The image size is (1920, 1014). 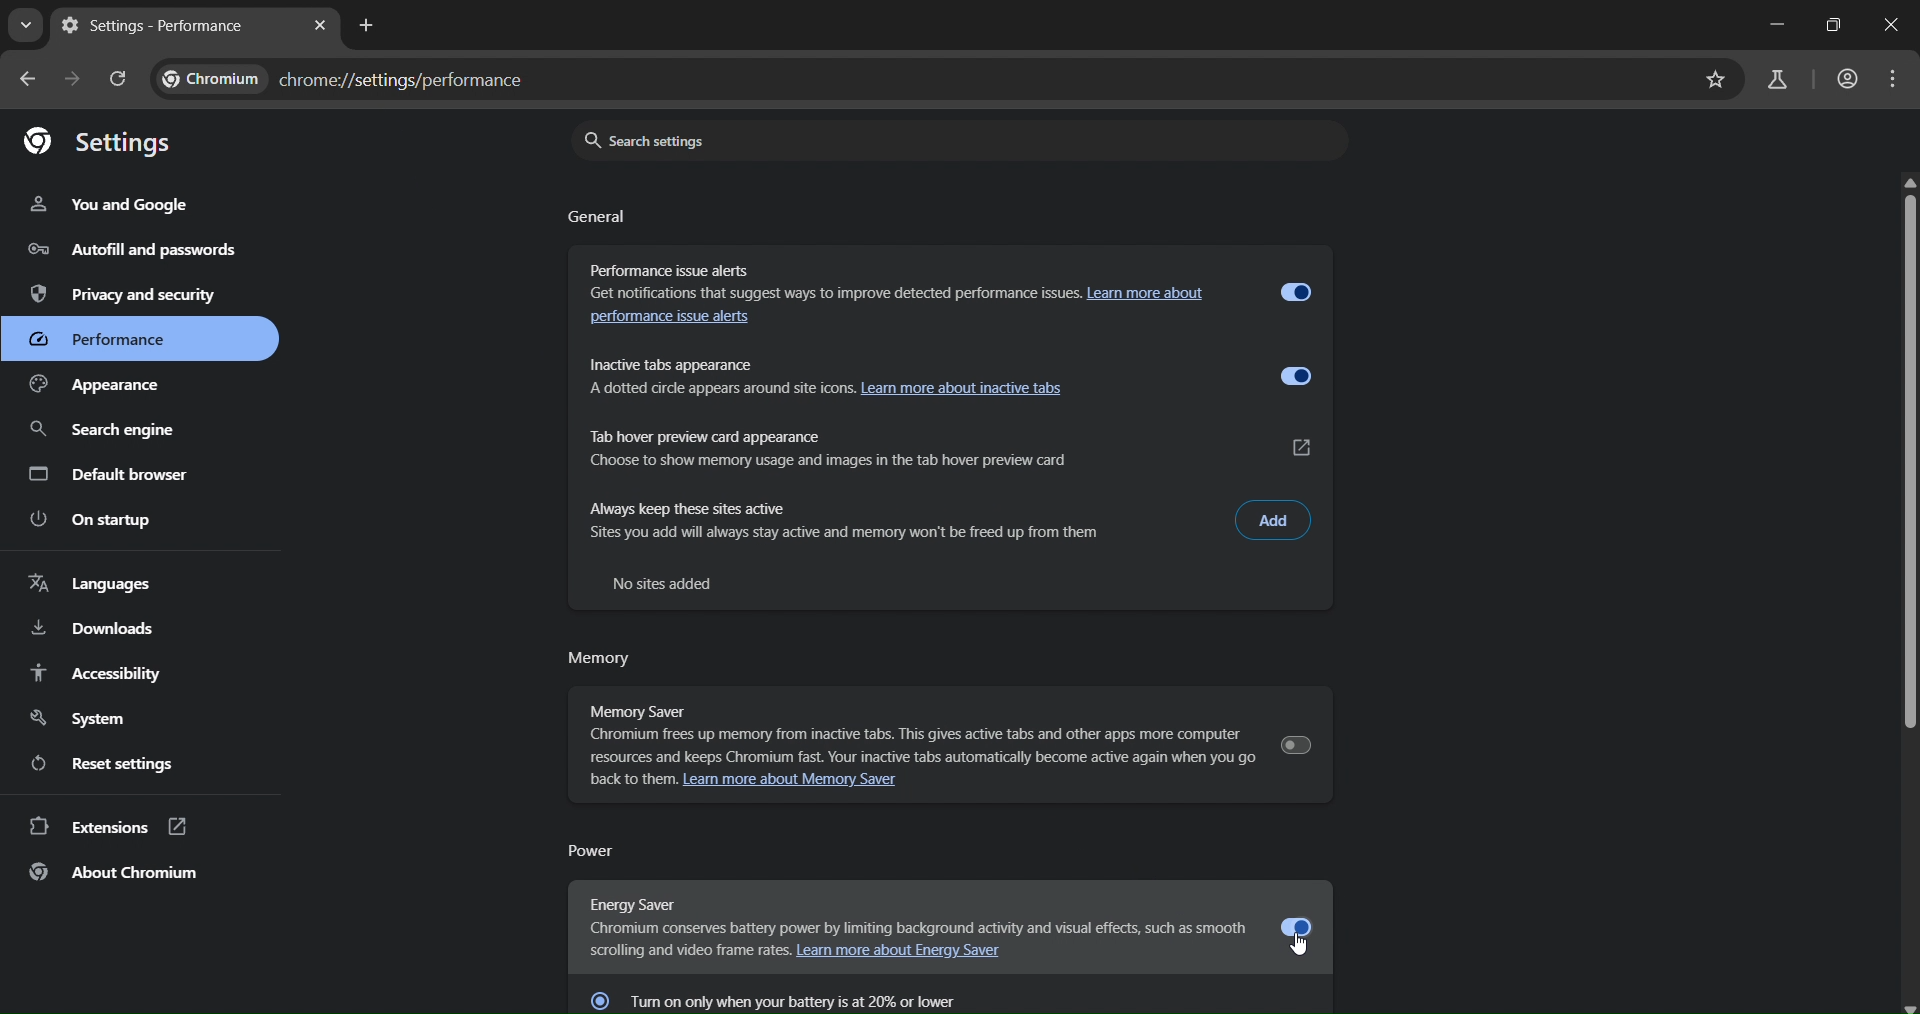 What do you see at coordinates (1891, 79) in the screenshot?
I see `menu` at bounding box center [1891, 79].